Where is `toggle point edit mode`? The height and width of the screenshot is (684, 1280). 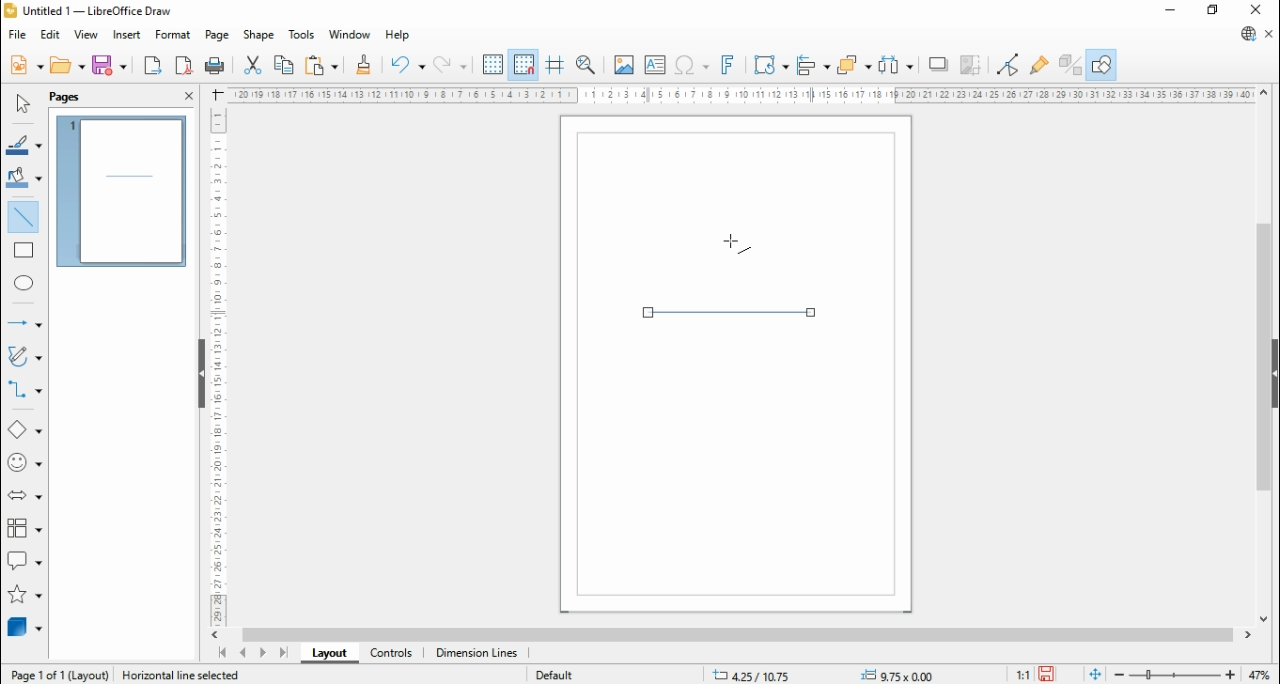 toggle point edit mode is located at coordinates (1008, 63).